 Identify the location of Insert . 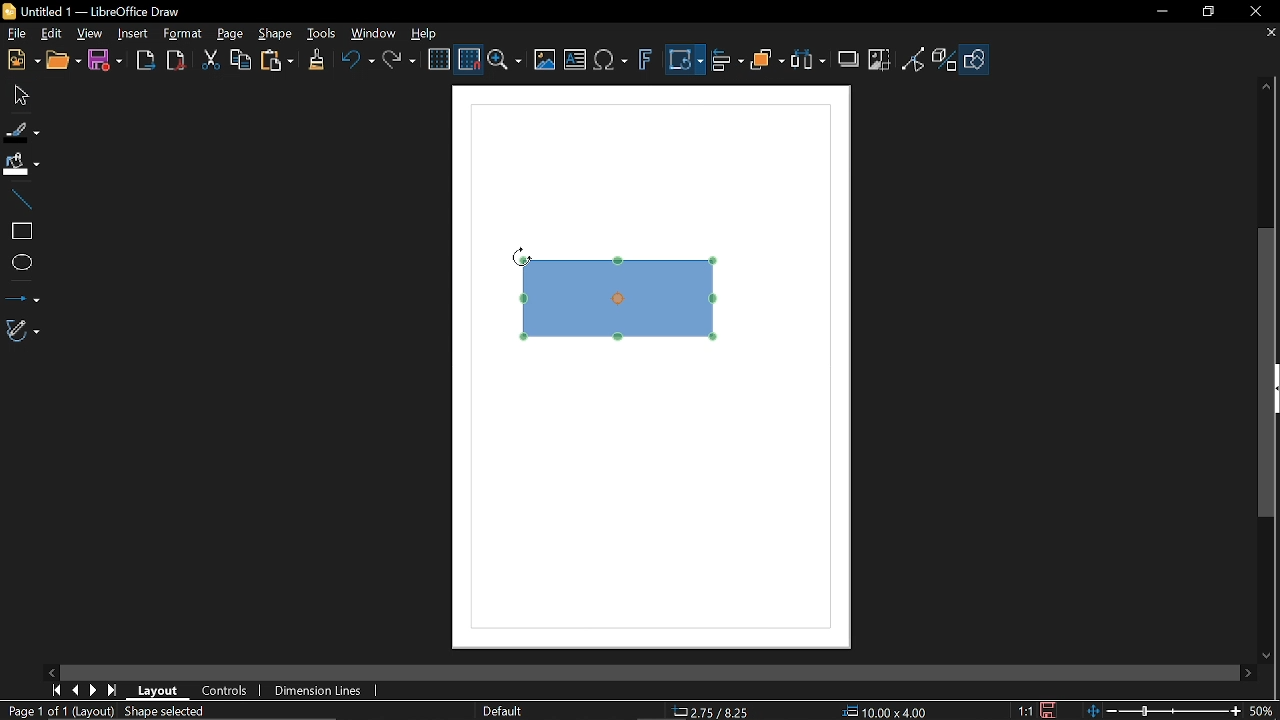
(132, 35).